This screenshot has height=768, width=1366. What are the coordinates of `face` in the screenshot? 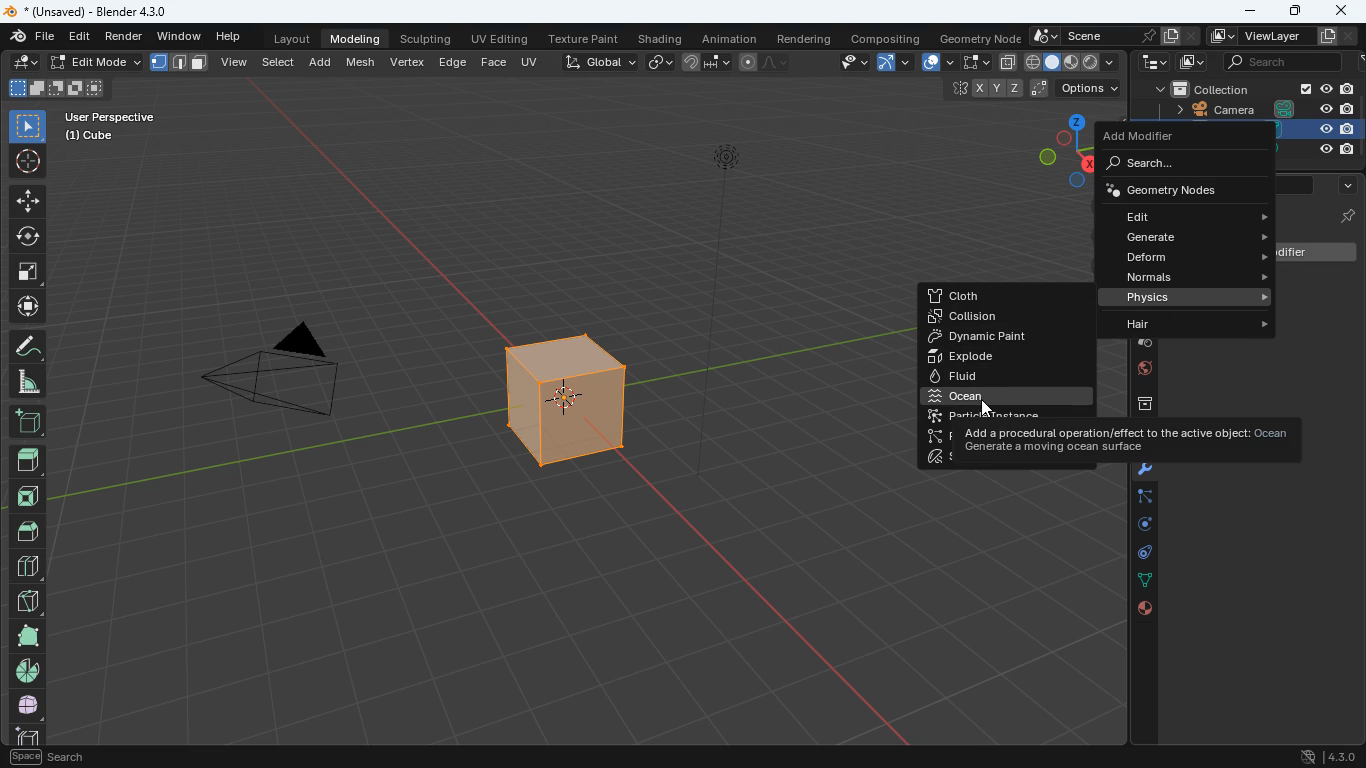 It's located at (493, 61).